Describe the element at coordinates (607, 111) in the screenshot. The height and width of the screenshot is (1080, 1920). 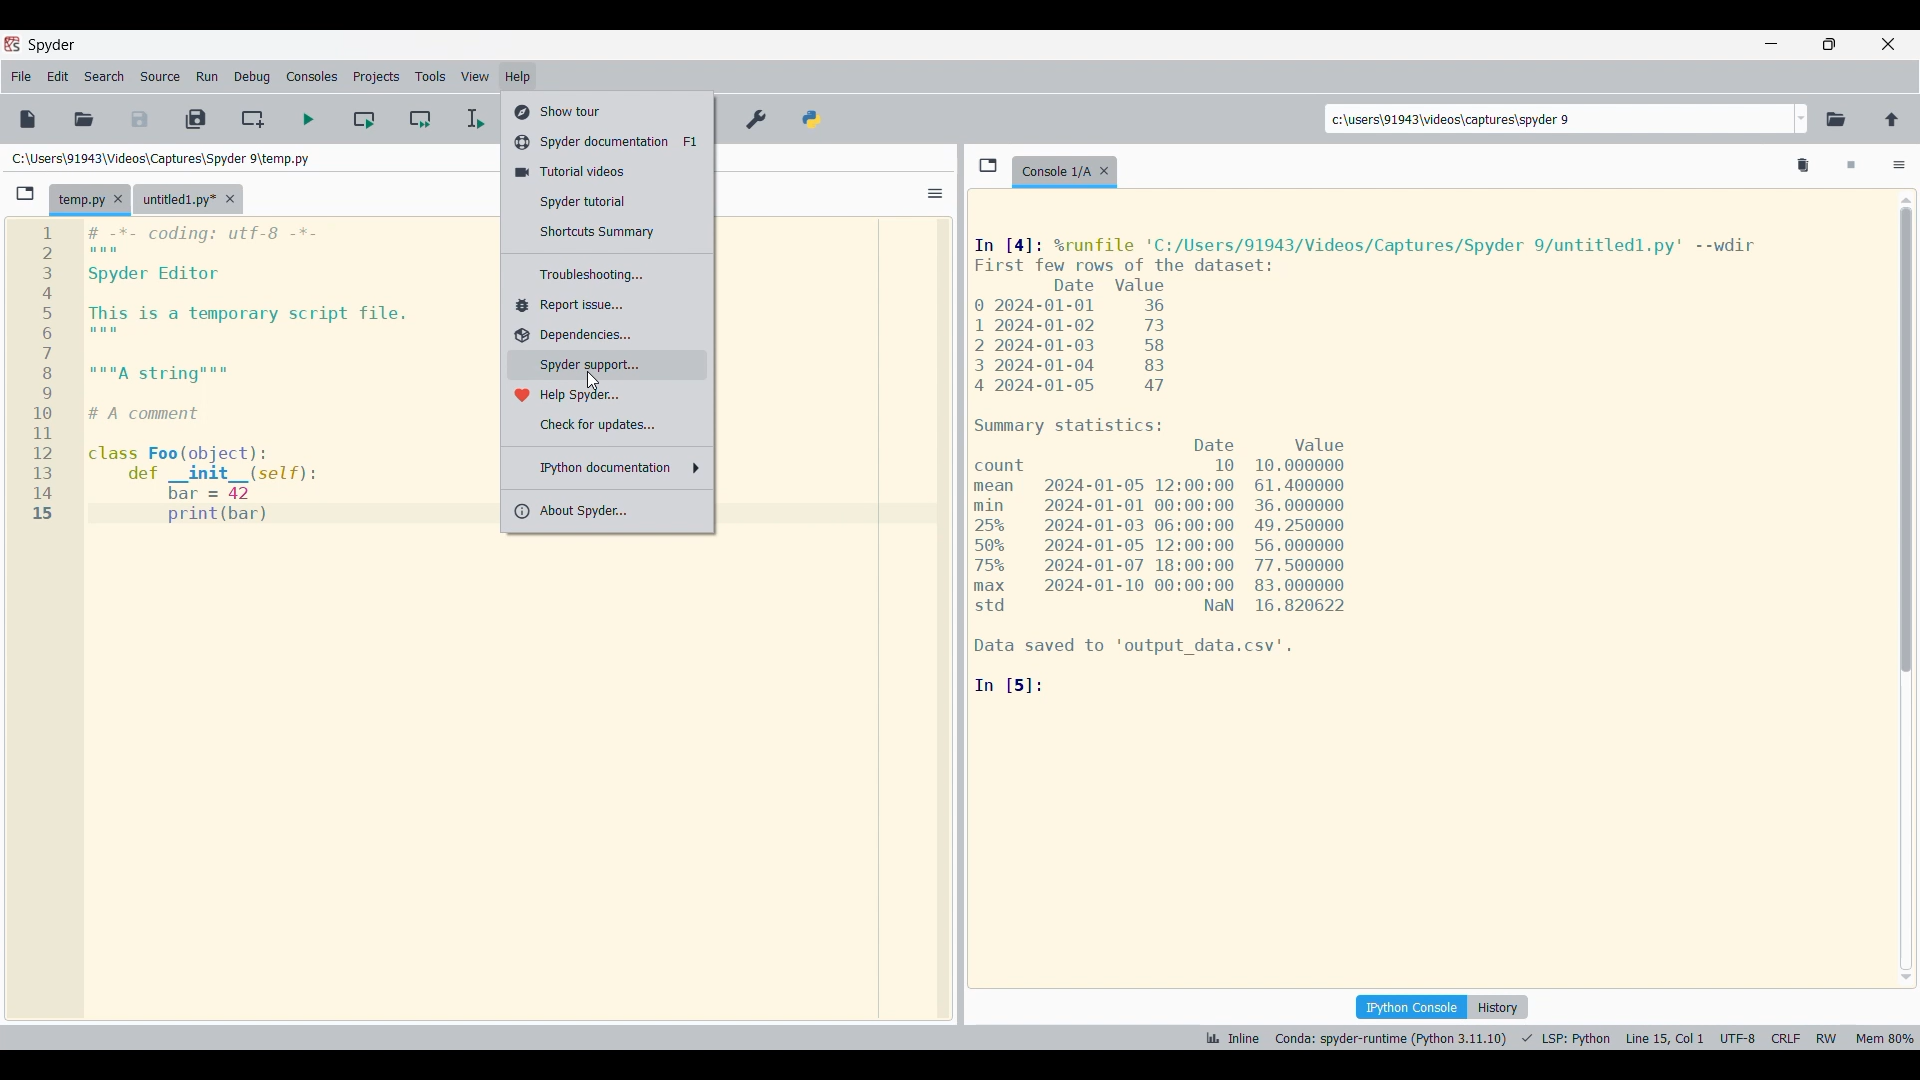
I see `Show tour` at that location.